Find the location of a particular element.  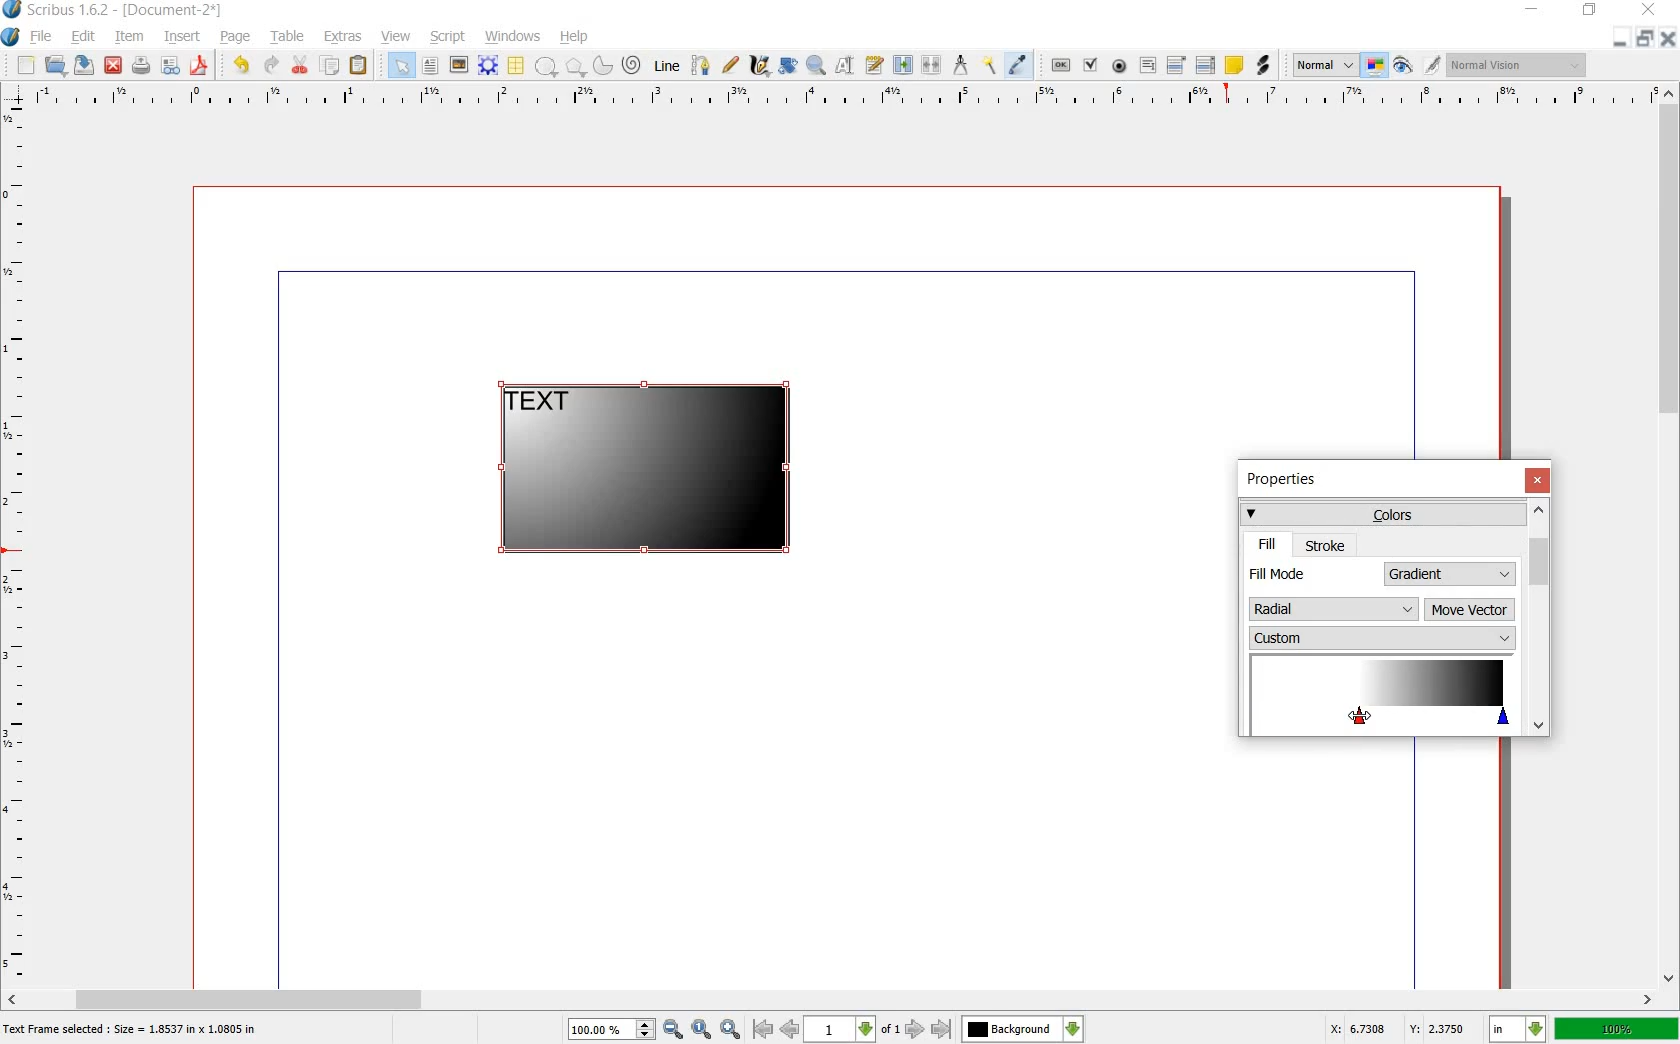

1 is located at coordinates (838, 1030).